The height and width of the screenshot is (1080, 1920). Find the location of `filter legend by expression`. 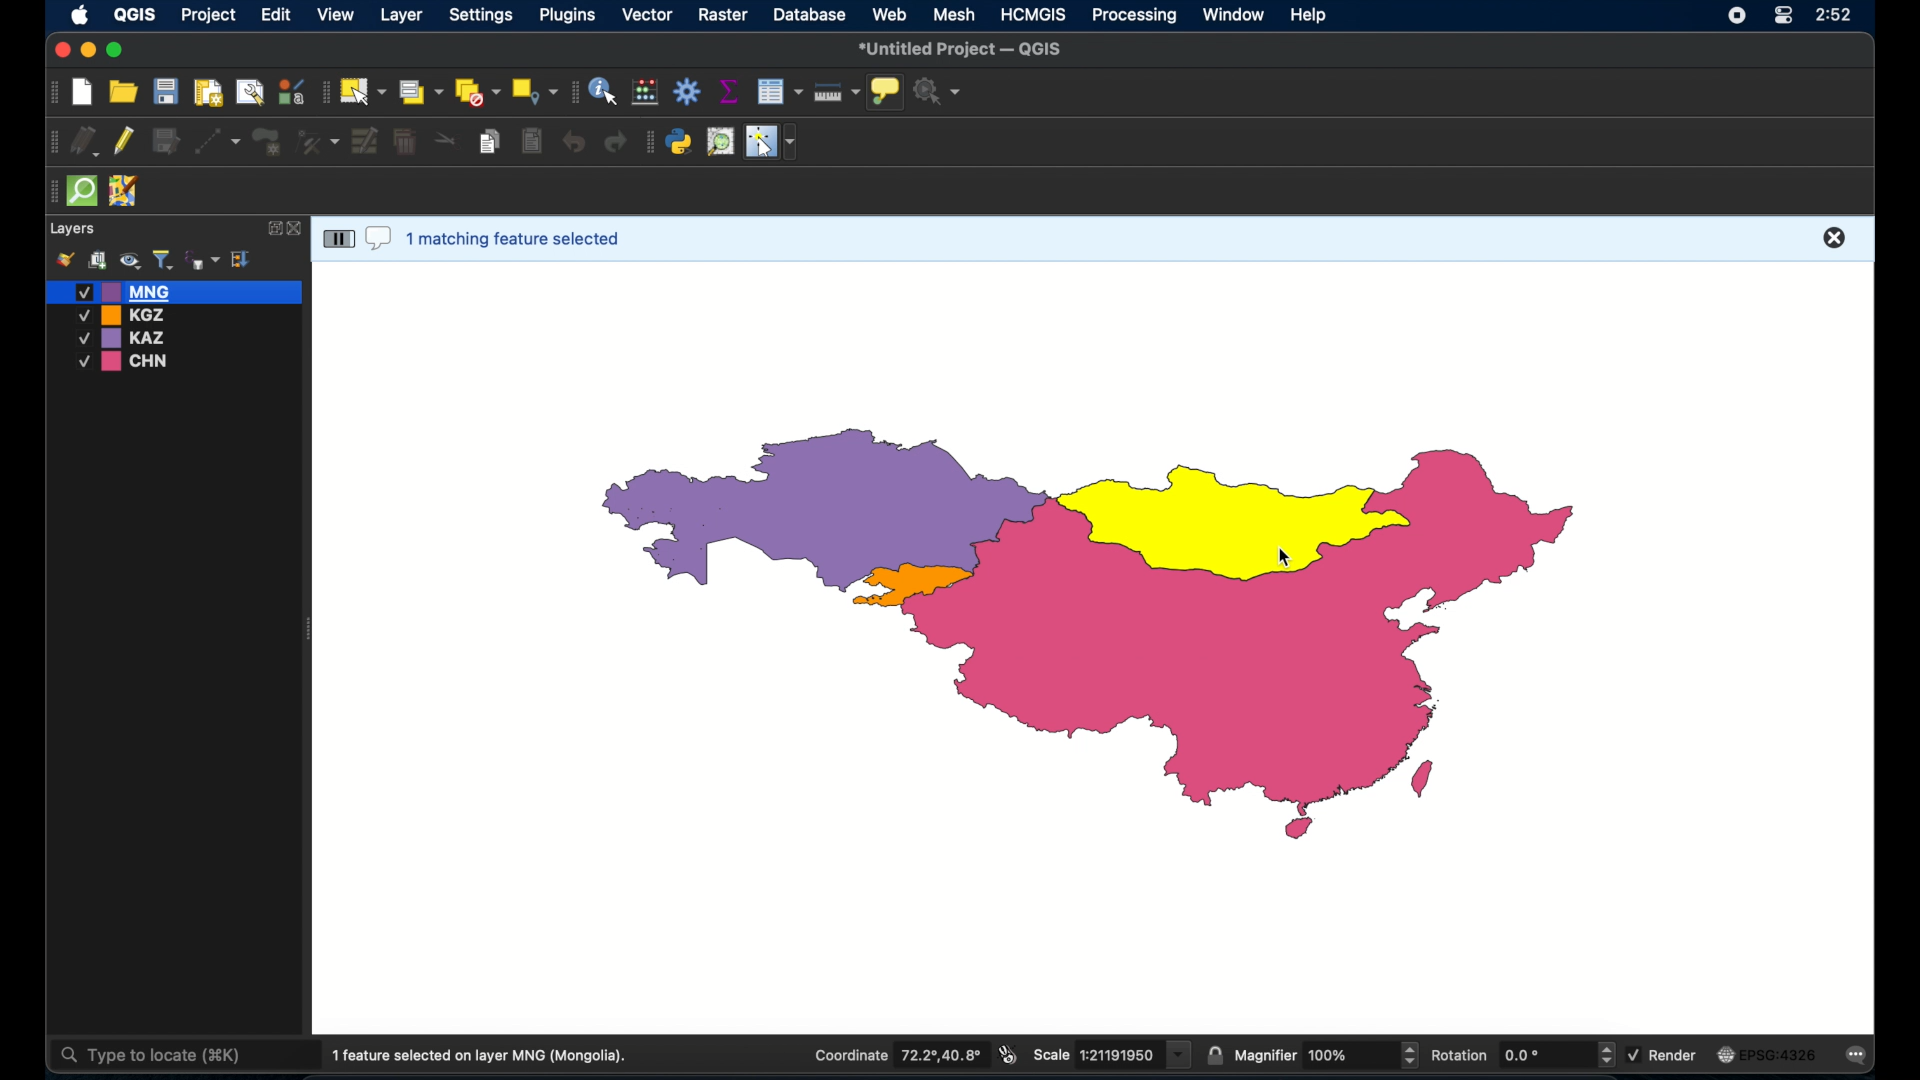

filter legend by expression is located at coordinates (203, 258).